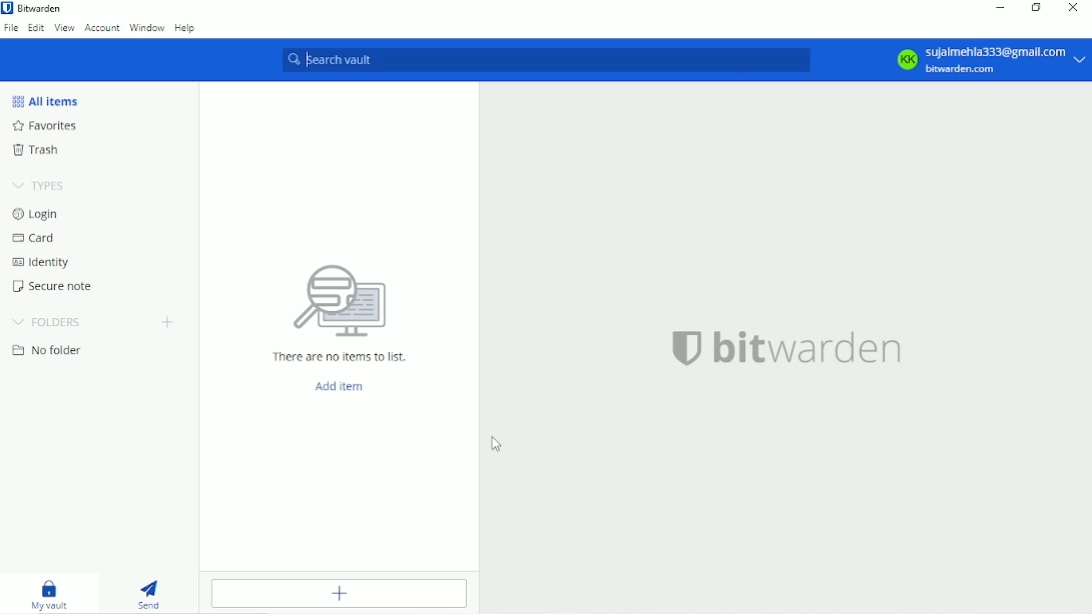  What do you see at coordinates (42, 262) in the screenshot?
I see `Identity` at bounding box center [42, 262].